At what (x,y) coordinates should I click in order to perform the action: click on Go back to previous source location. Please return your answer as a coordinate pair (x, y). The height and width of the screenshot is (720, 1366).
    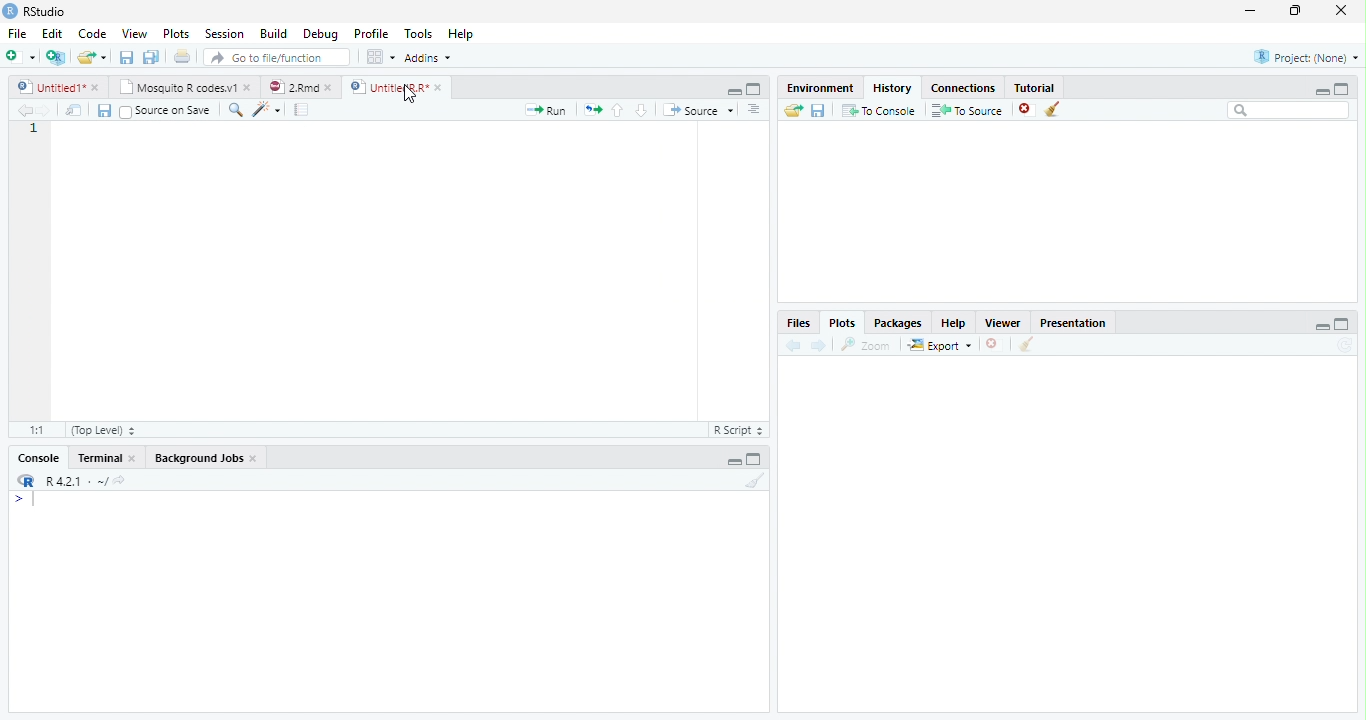
    Looking at the image, I should click on (24, 110).